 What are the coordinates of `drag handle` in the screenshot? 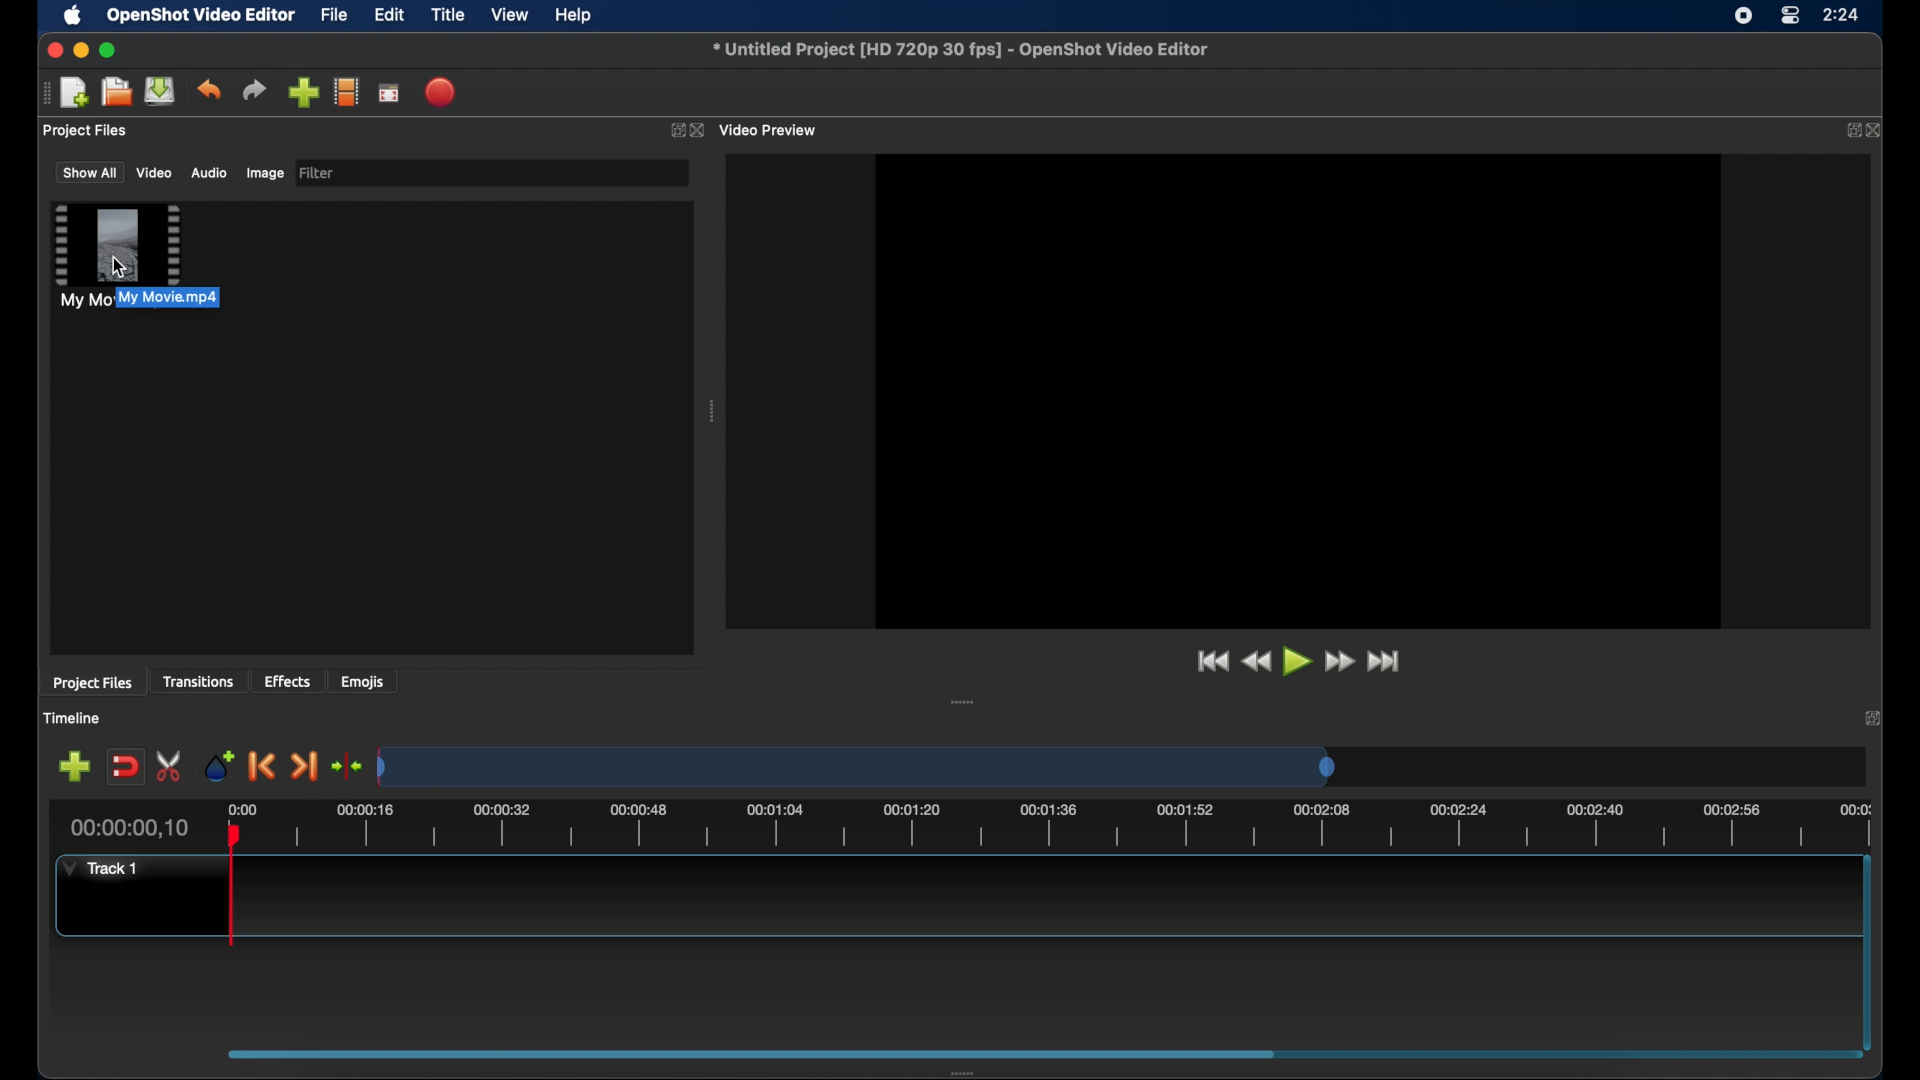 It's located at (43, 93).